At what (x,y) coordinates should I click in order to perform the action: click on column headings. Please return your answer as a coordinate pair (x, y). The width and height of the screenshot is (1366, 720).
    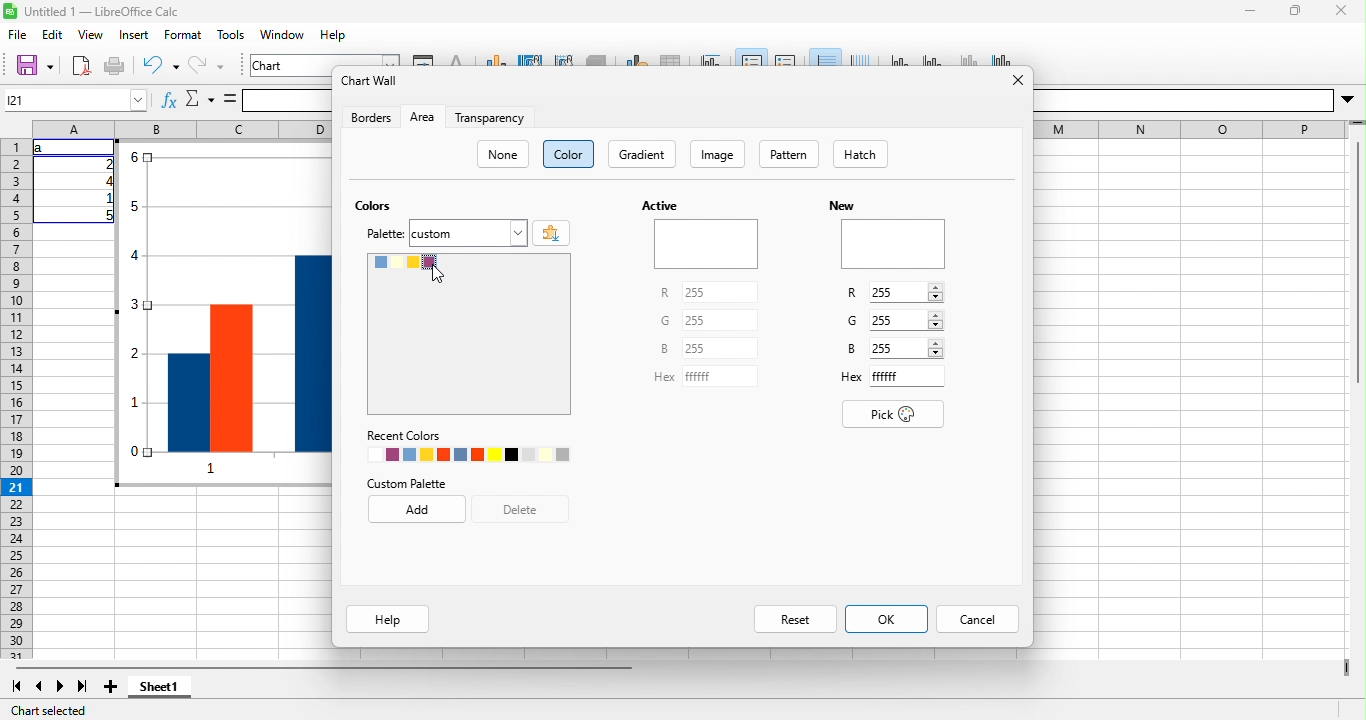
    Looking at the image, I should click on (182, 129).